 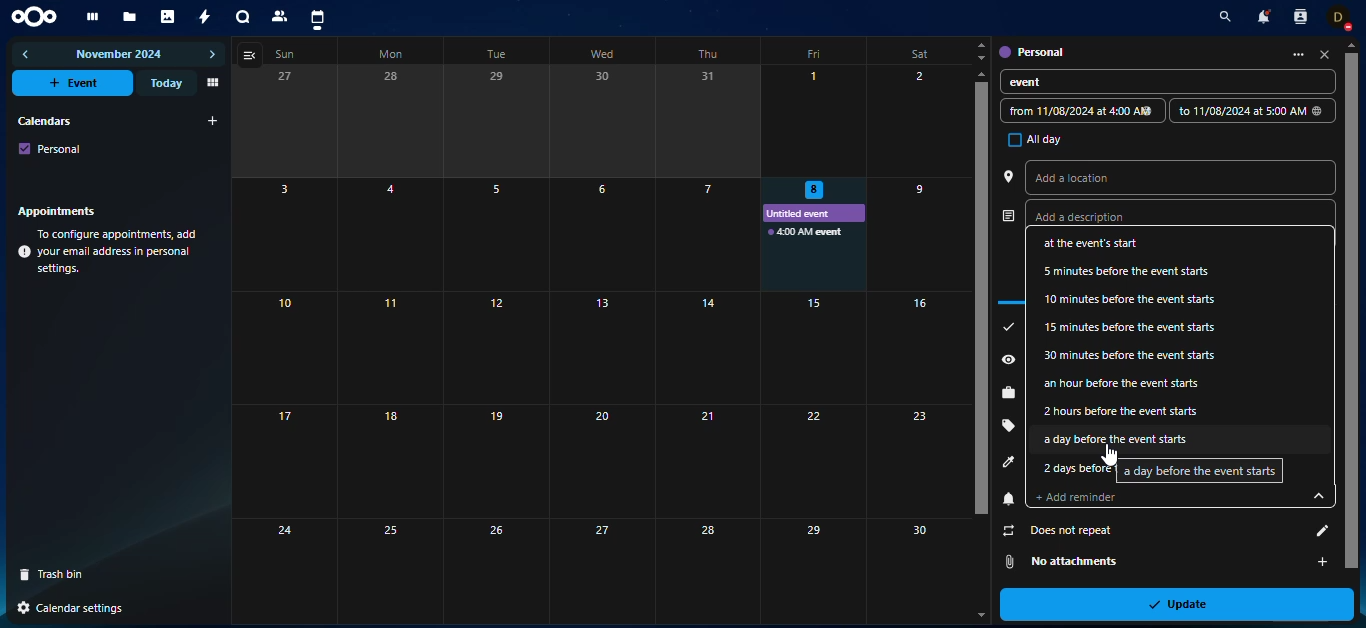 I want to click on 13, so click(x=600, y=347).